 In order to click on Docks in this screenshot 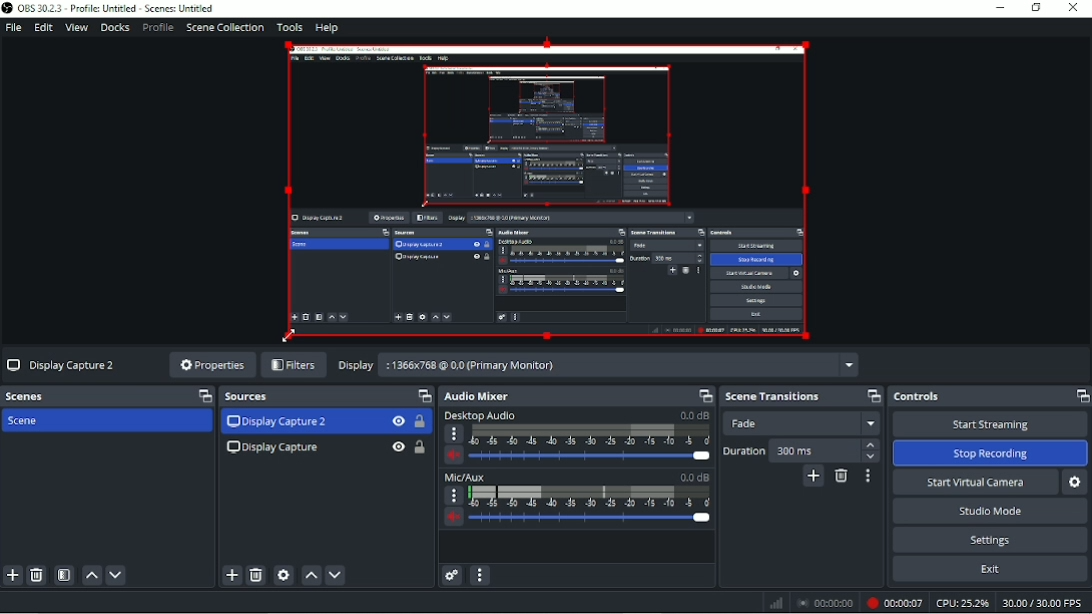, I will do `click(114, 28)`.